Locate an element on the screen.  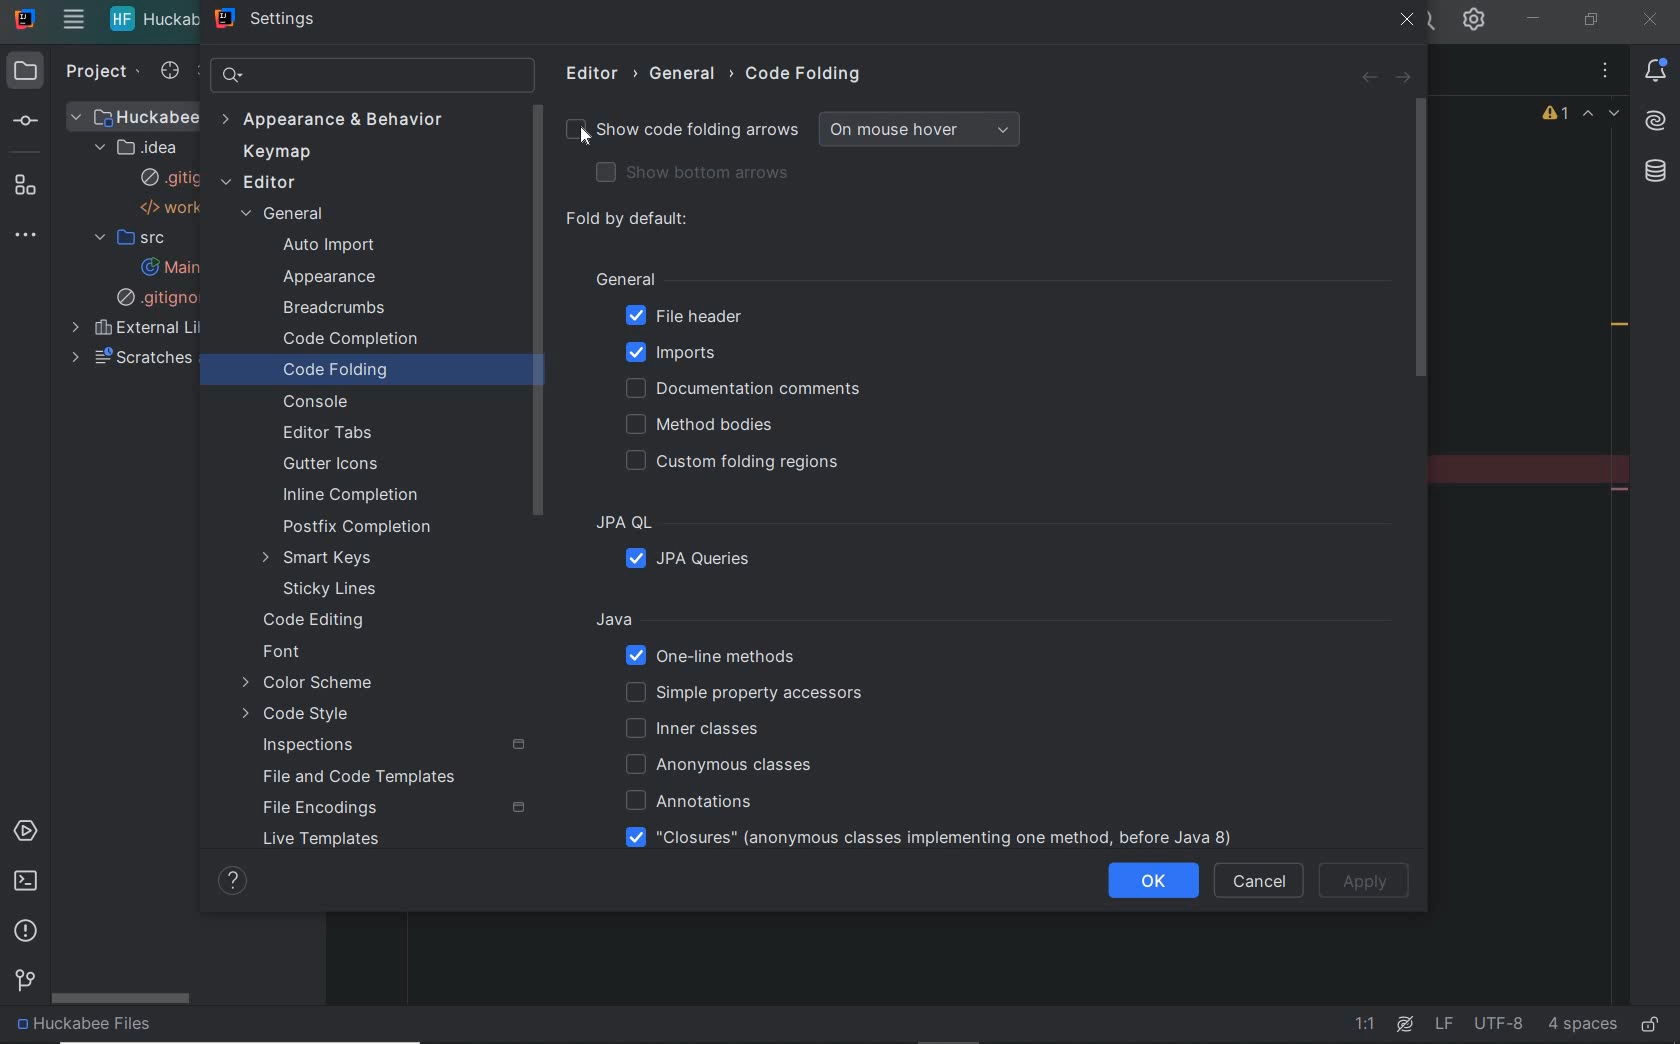
imports is located at coordinates (678, 356).